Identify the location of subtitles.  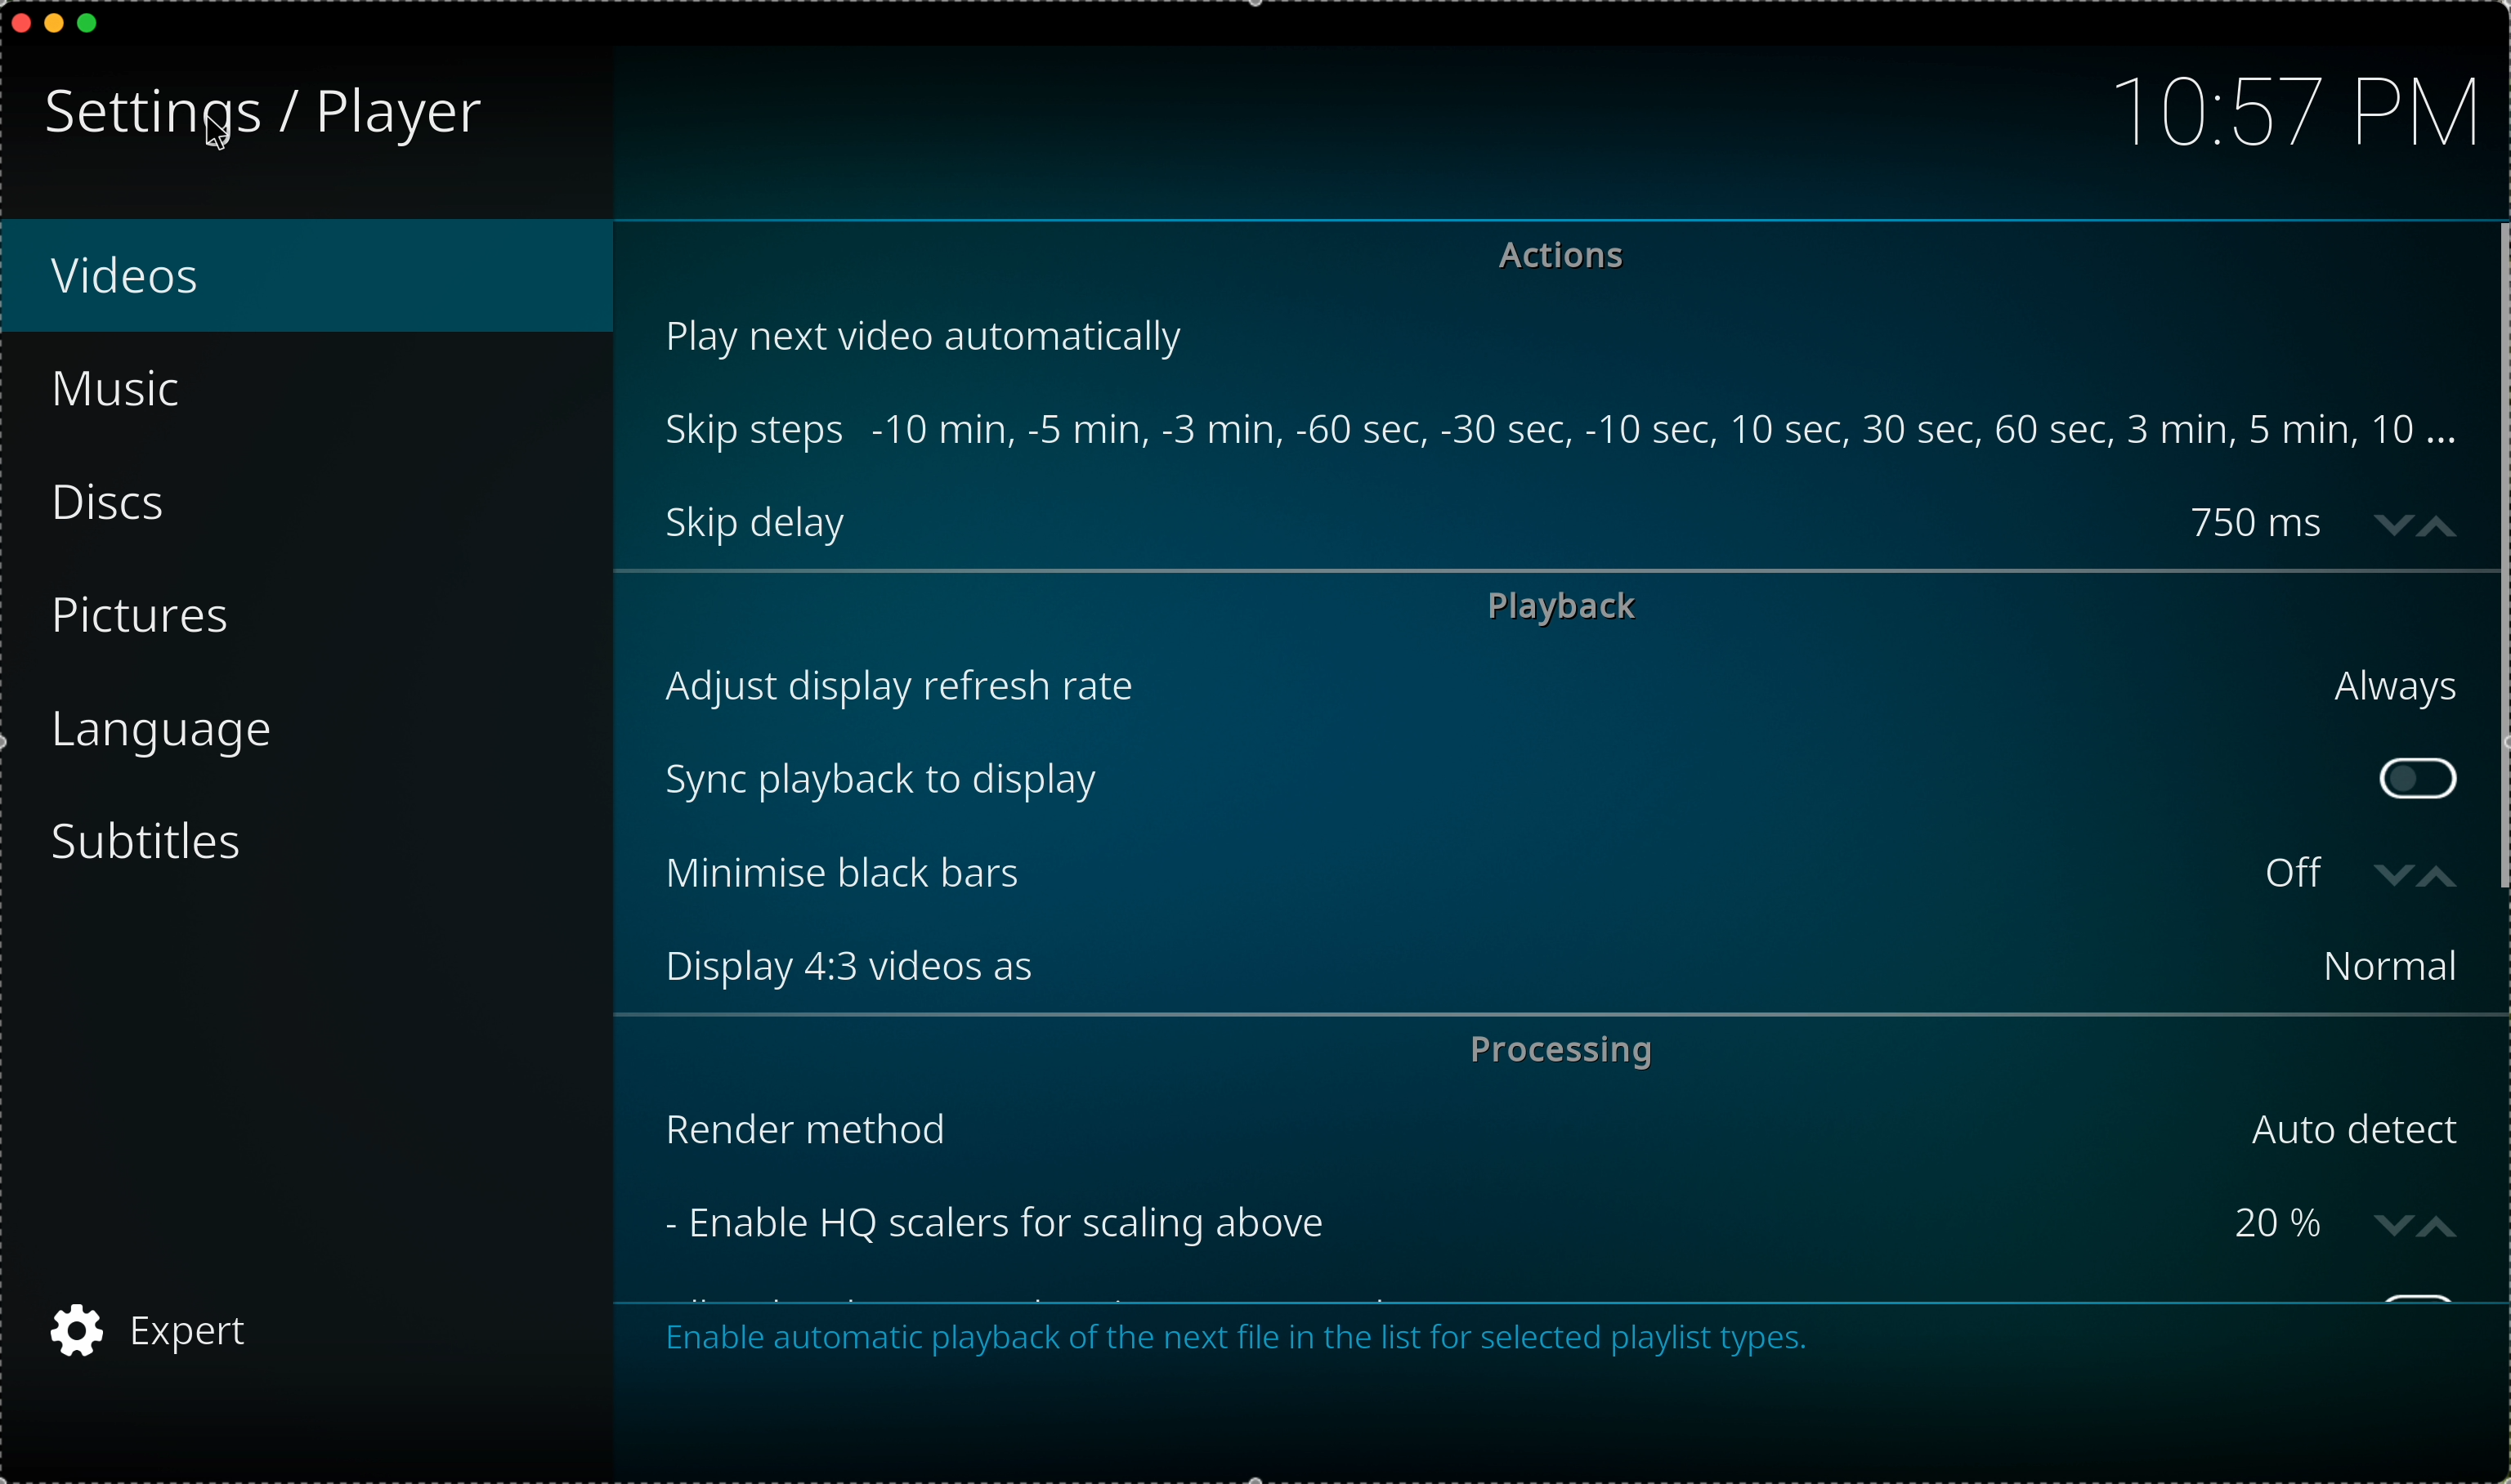
(157, 843).